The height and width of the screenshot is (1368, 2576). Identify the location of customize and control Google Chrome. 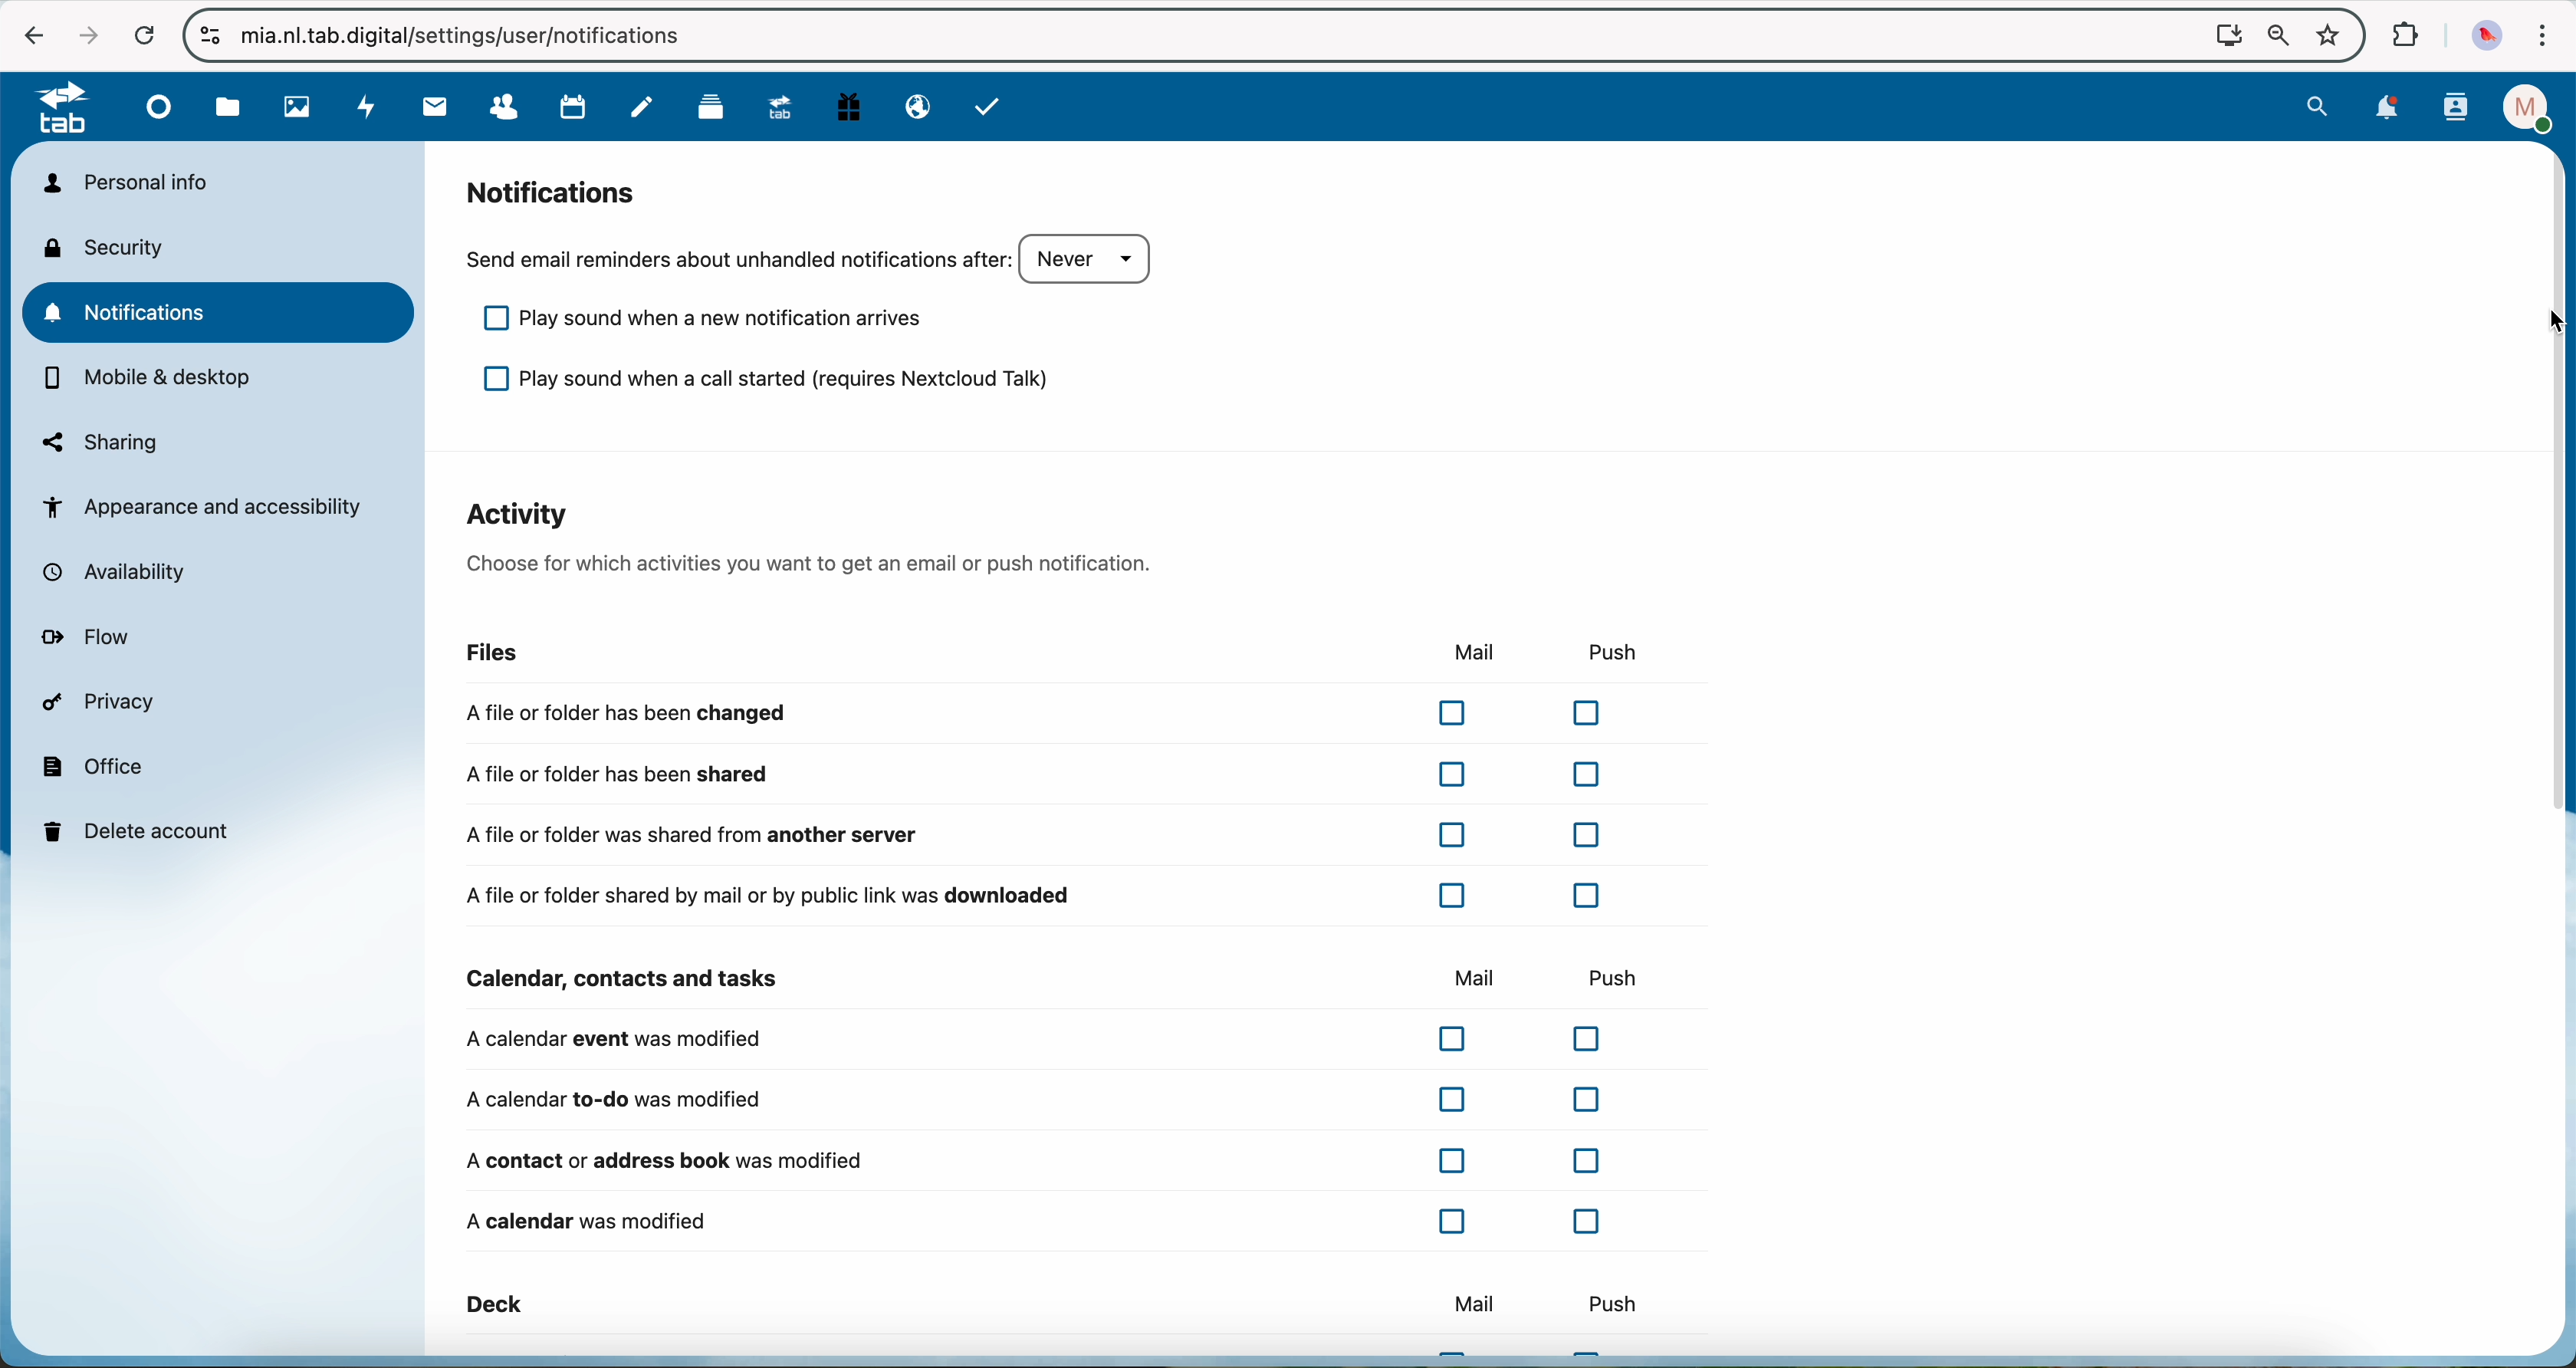
(2545, 36).